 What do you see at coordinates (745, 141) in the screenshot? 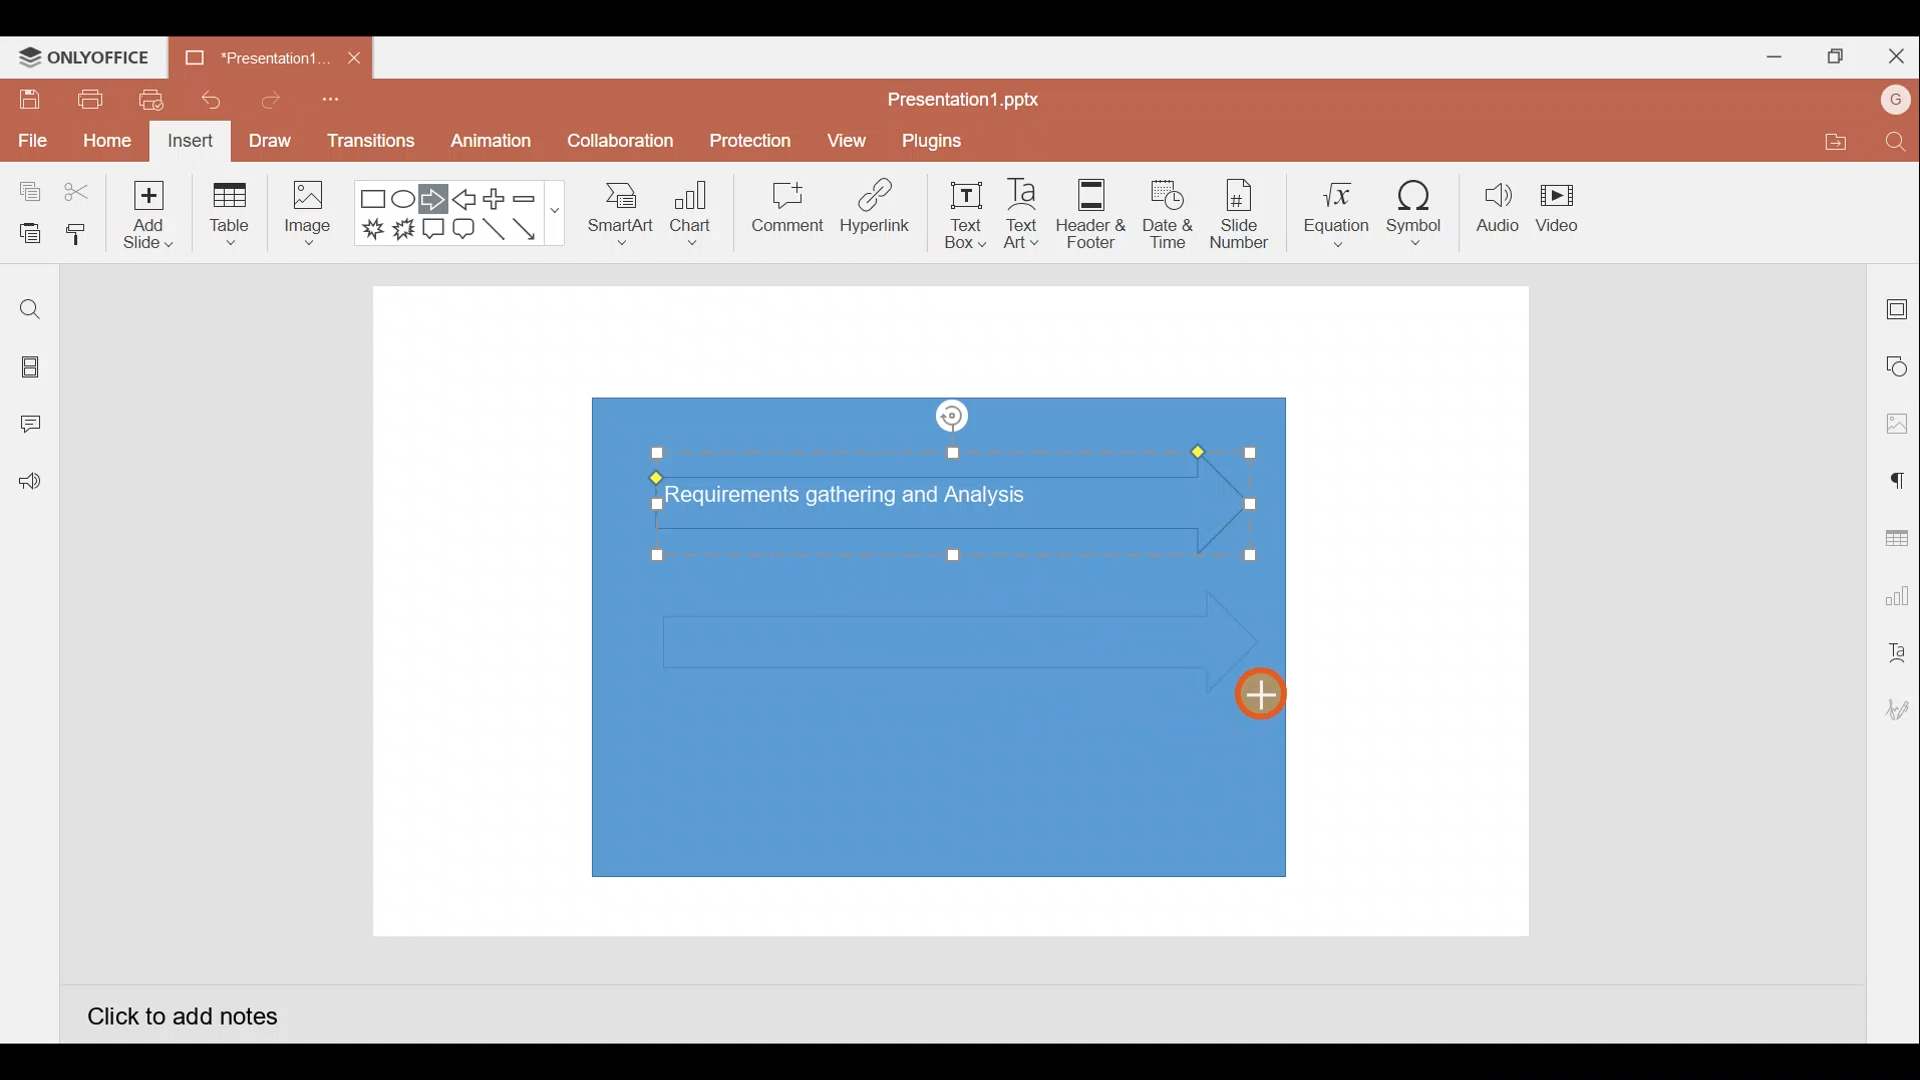
I see `Protection` at bounding box center [745, 141].